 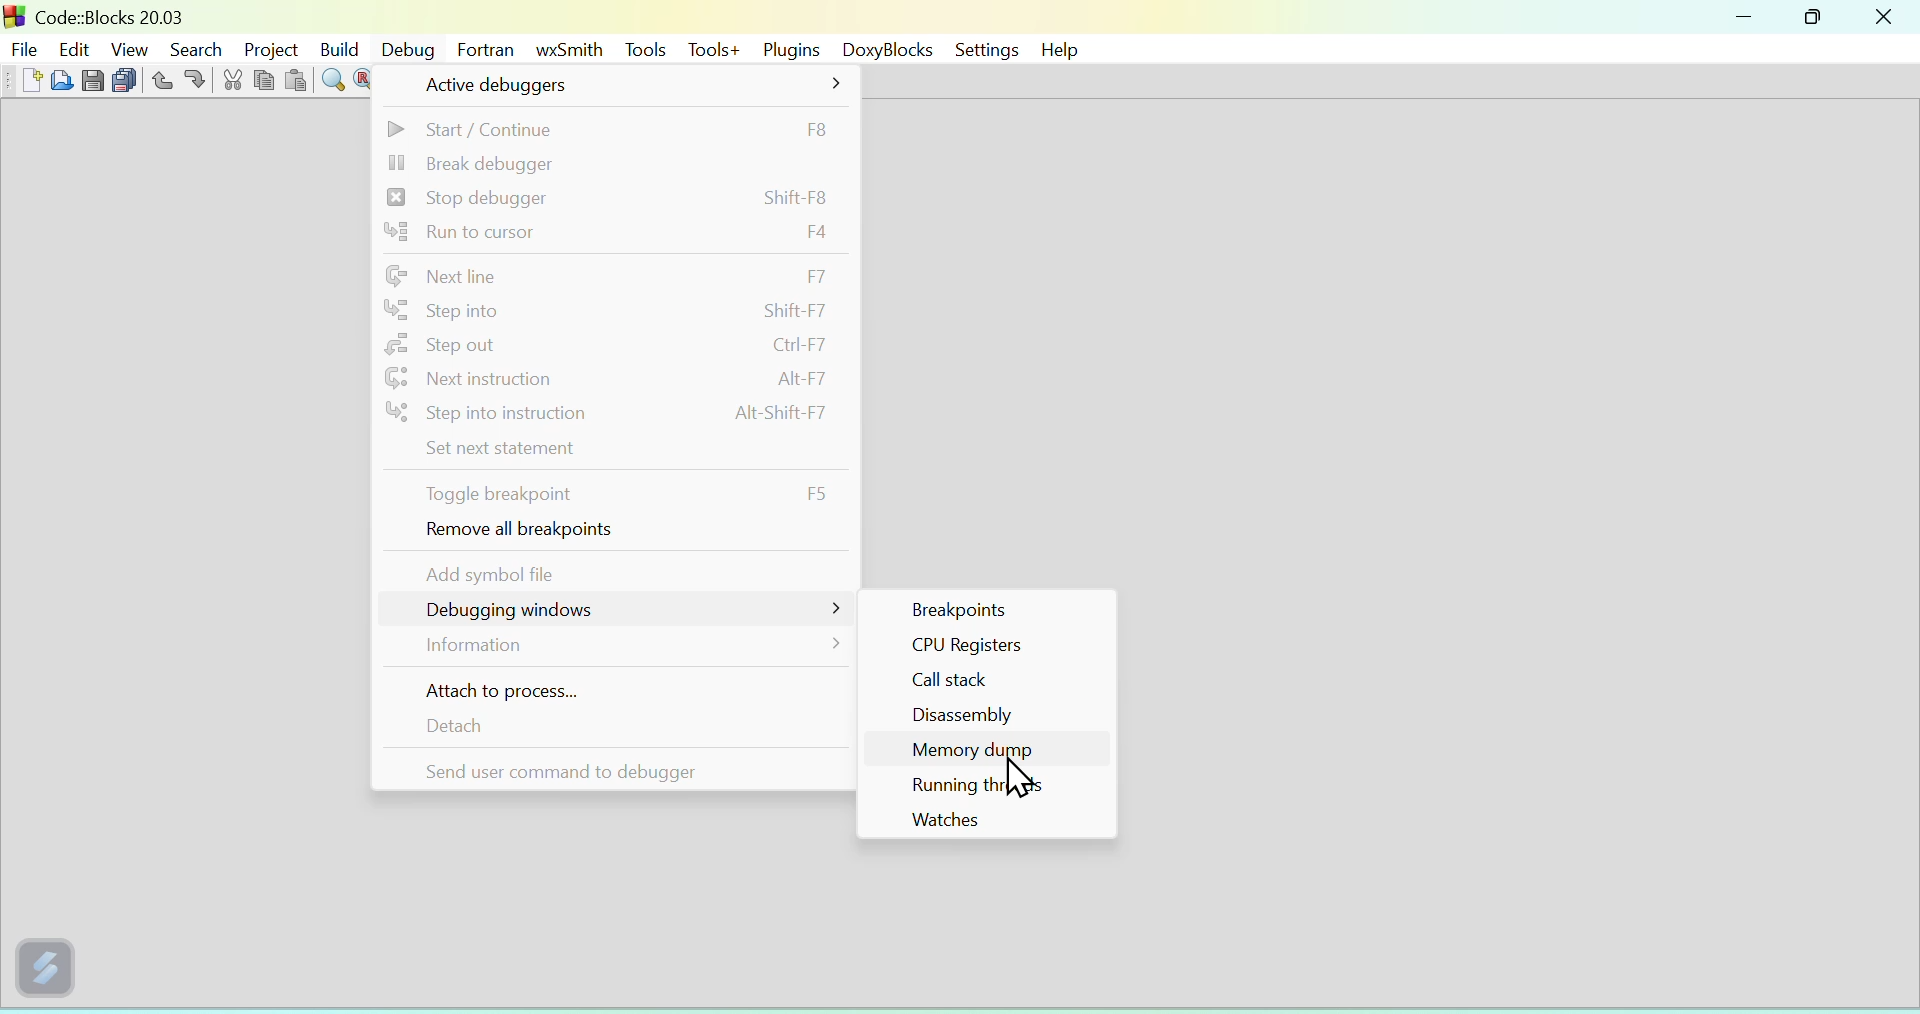 What do you see at coordinates (611, 572) in the screenshot?
I see `add symbol file` at bounding box center [611, 572].